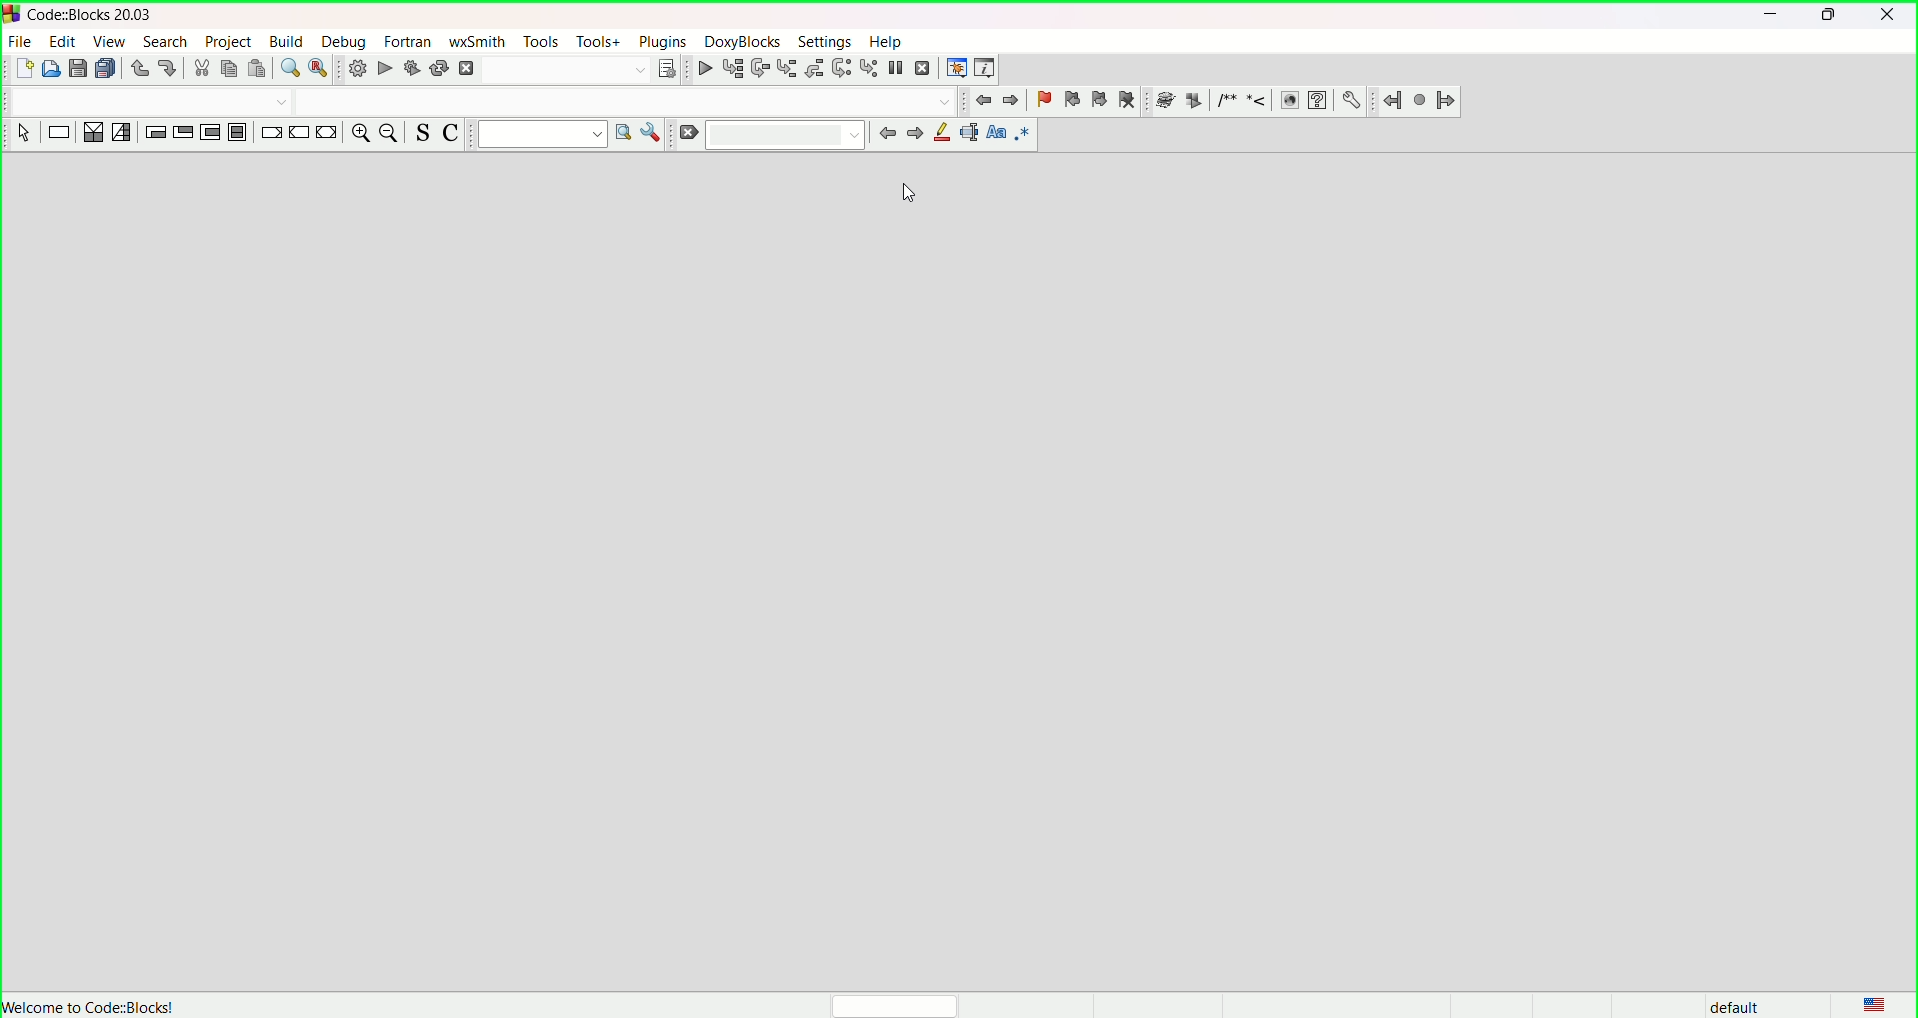  What do you see at coordinates (420, 134) in the screenshot?
I see `toggle source` at bounding box center [420, 134].